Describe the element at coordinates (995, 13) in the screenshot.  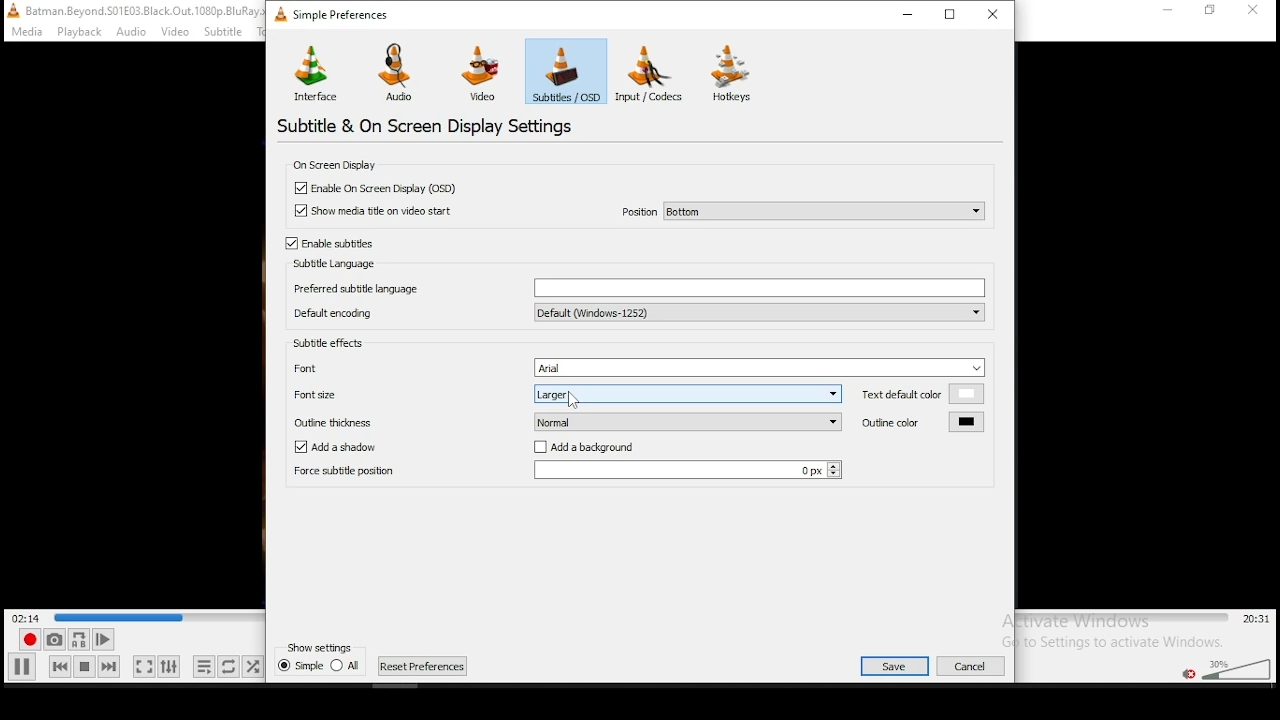
I see `close window` at that location.